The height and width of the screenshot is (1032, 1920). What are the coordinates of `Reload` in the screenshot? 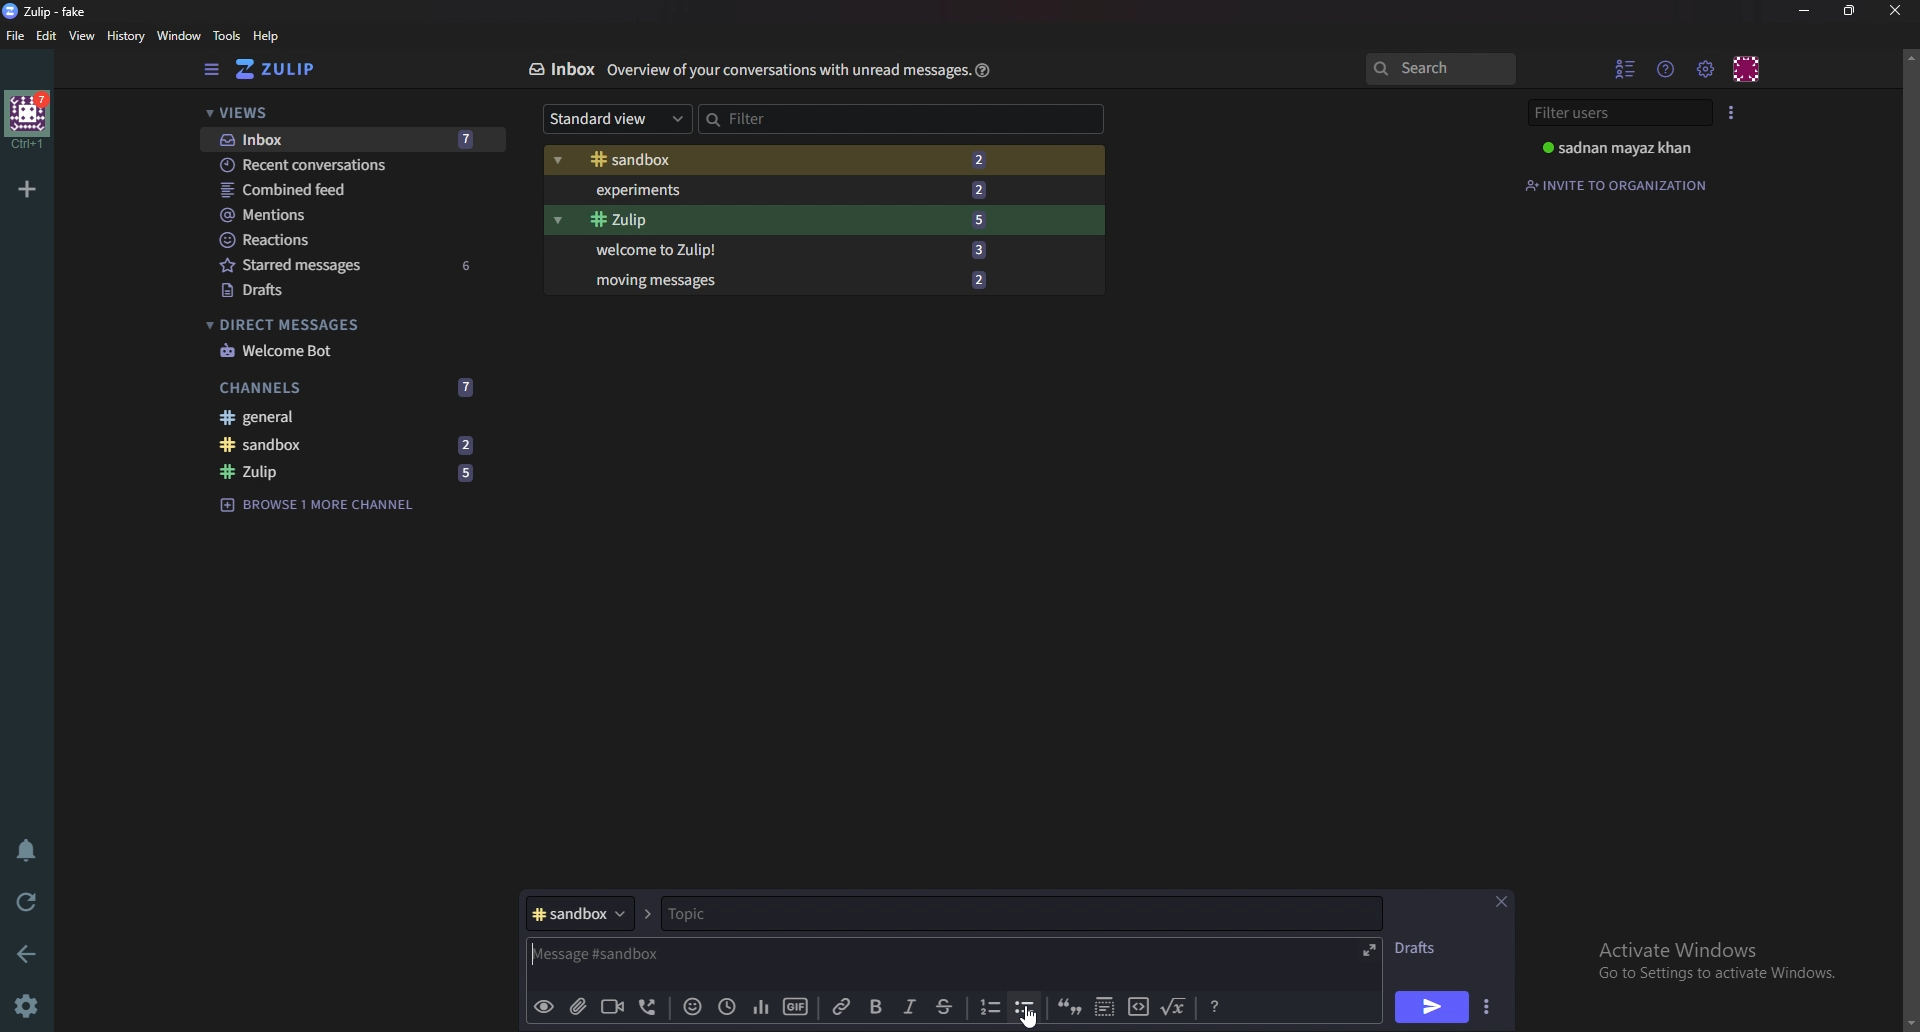 It's located at (27, 903).